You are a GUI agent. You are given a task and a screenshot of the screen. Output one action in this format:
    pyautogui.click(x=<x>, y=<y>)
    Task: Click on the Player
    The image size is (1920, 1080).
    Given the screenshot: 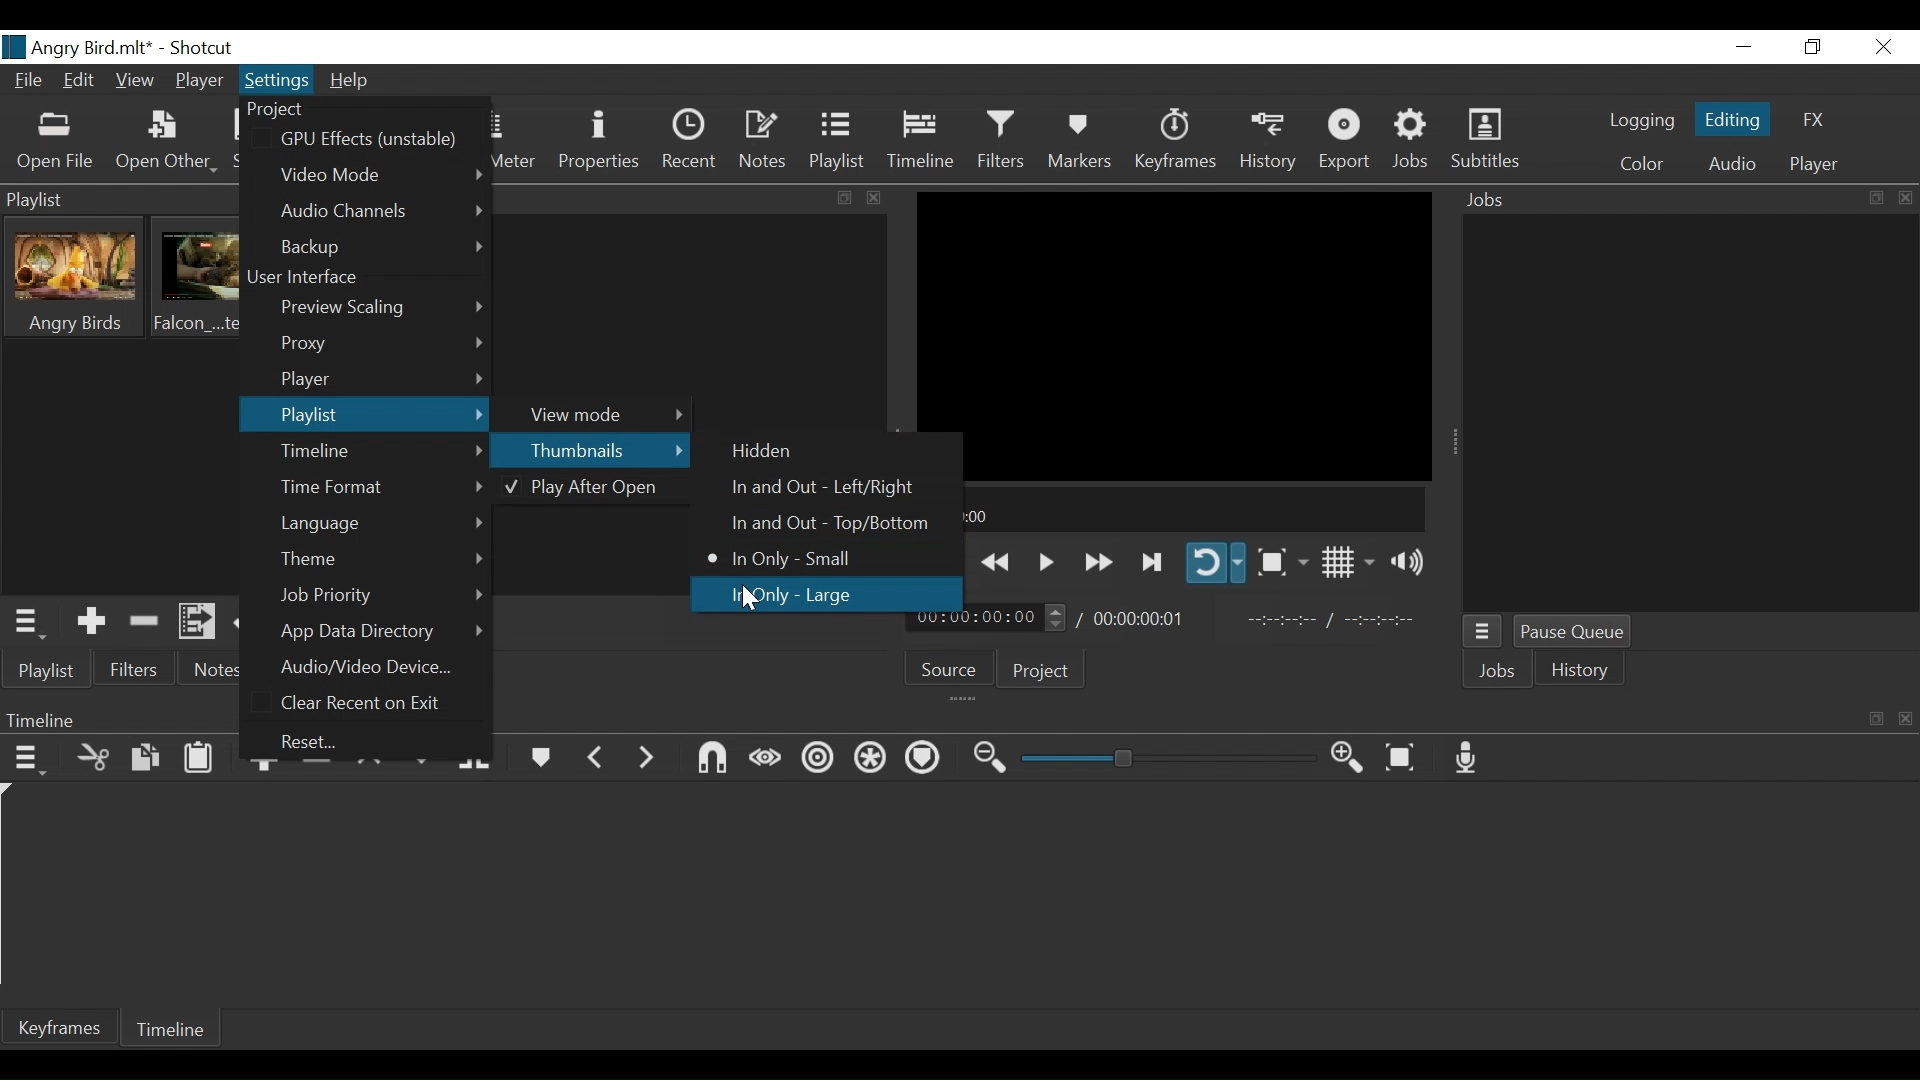 What is the action you would take?
    pyautogui.click(x=1814, y=165)
    